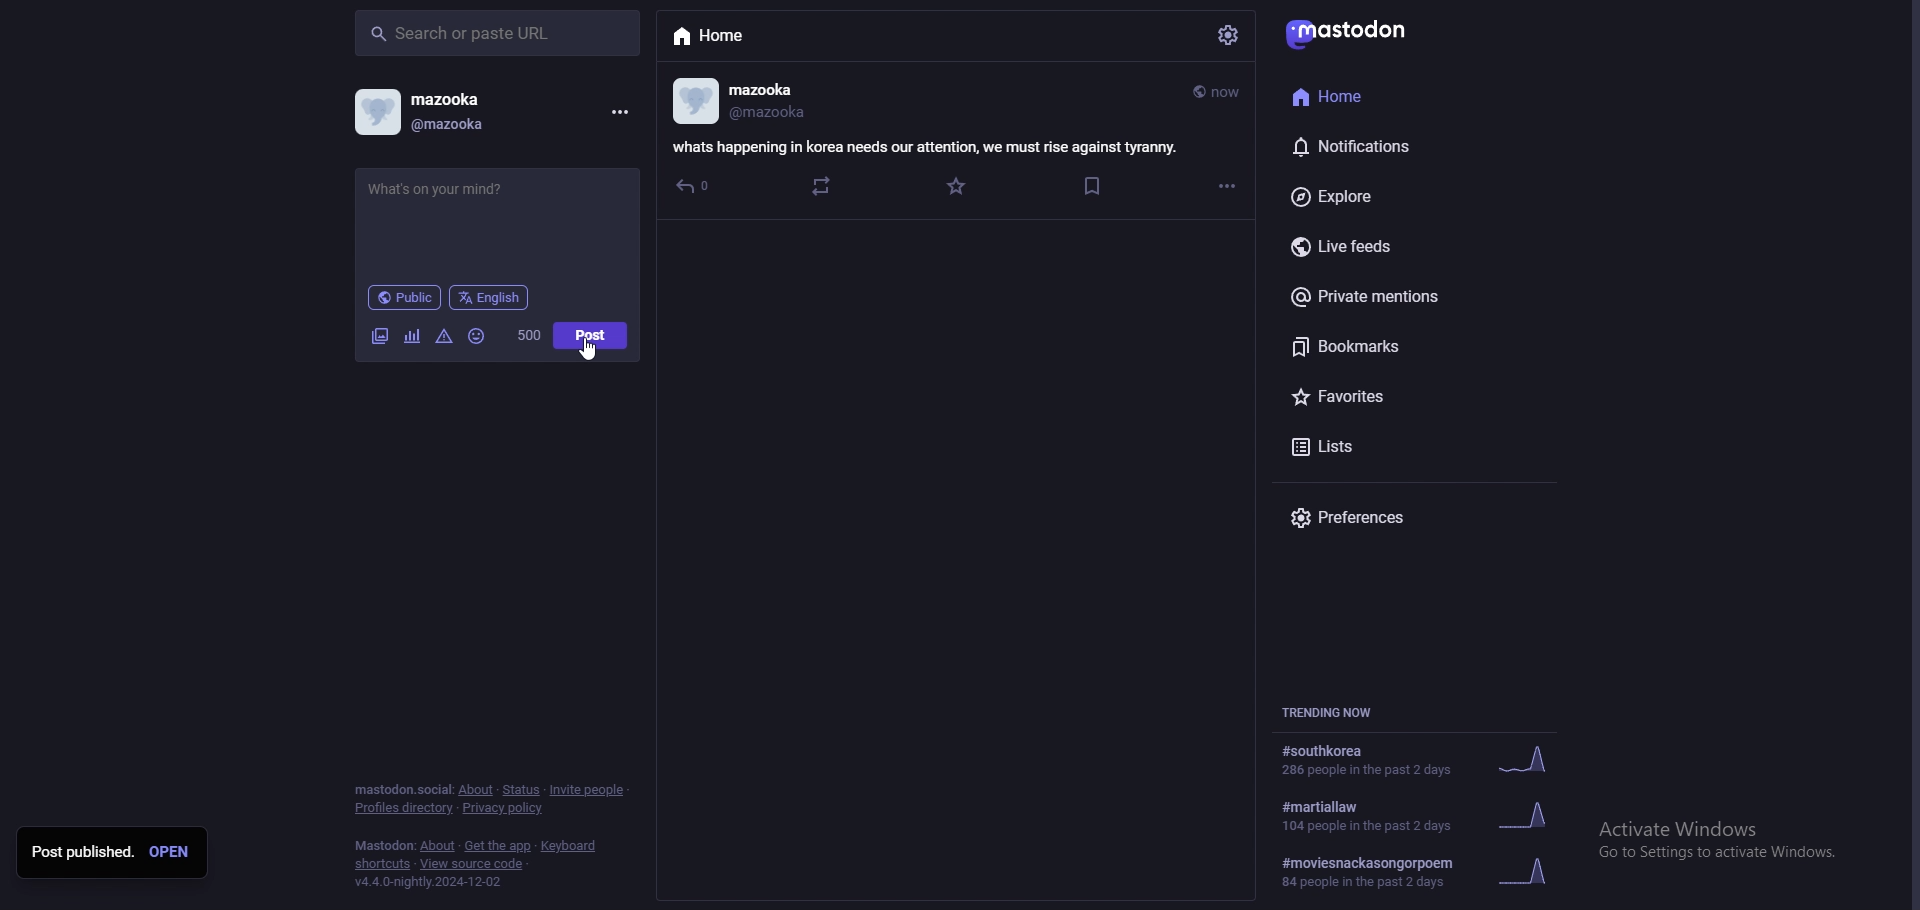  What do you see at coordinates (499, 846) in the screenshot?
I see `get the app` at bounding box center [499, 846].